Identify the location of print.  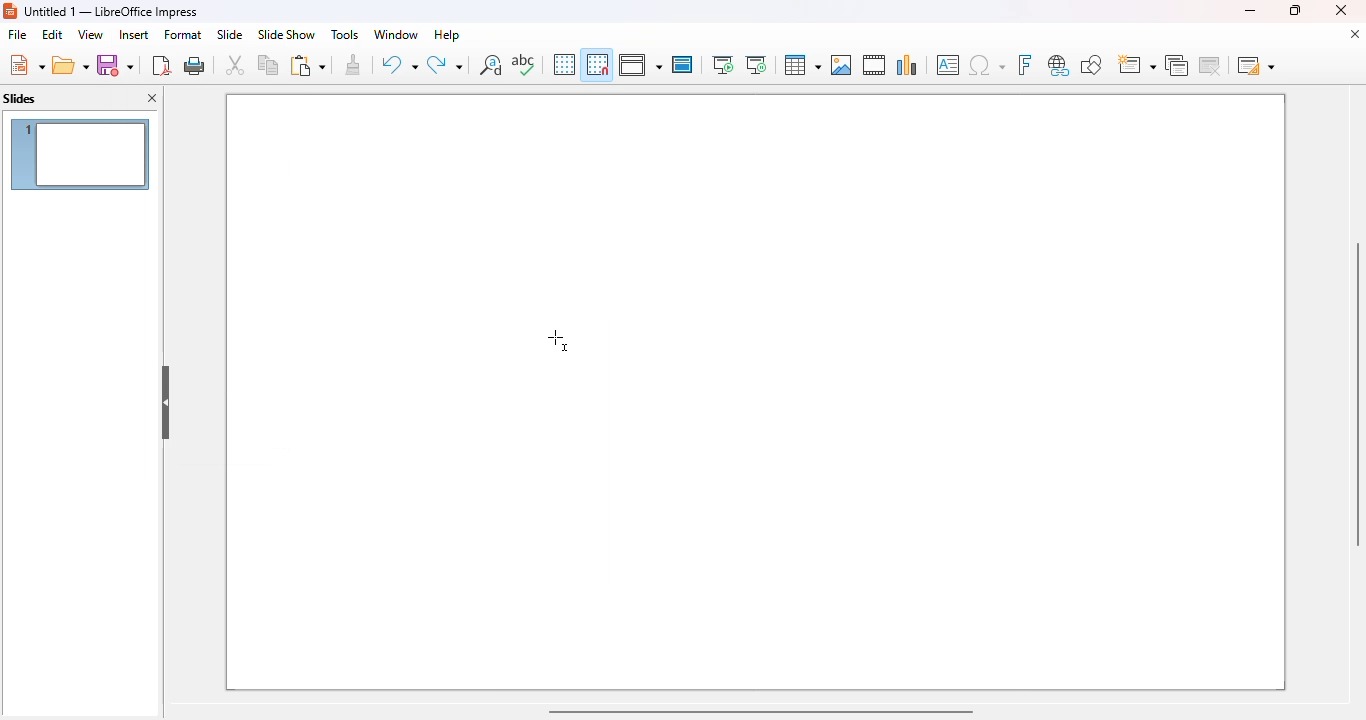
(196, 65).